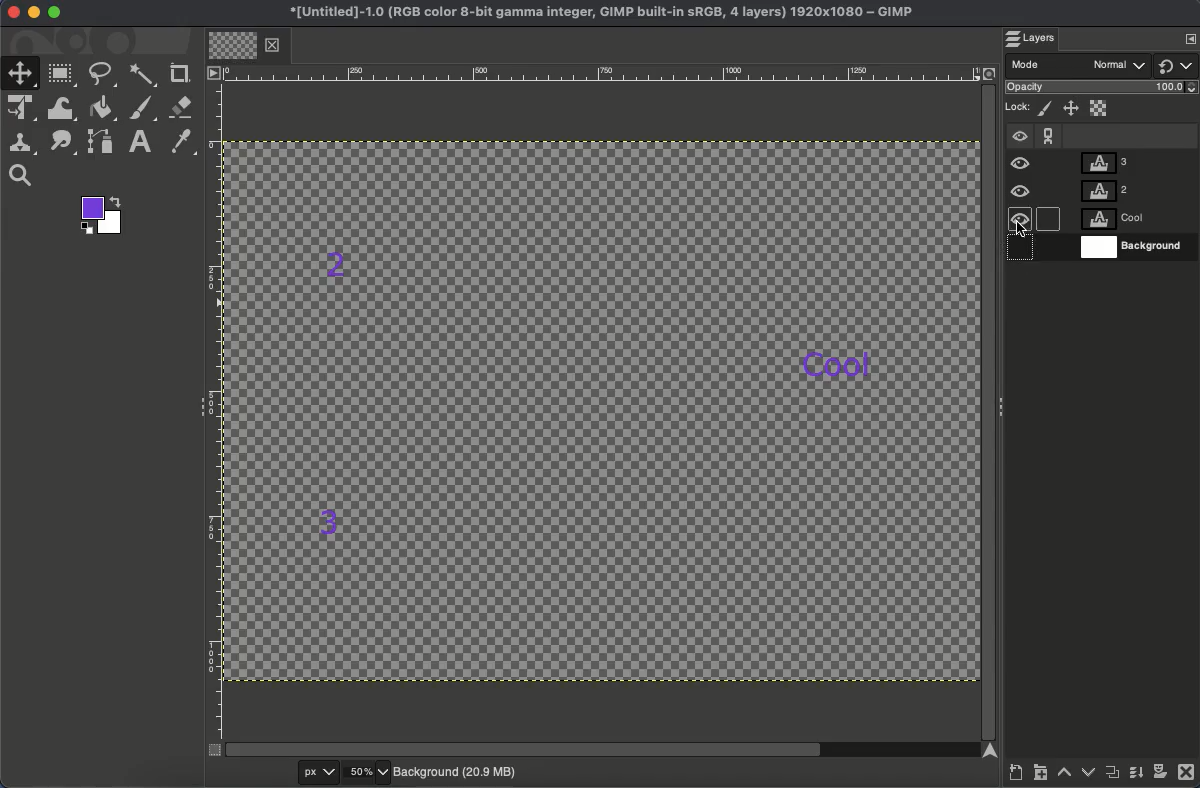 This screenshot has width=1200, height=788. I want to click on Crop, so click(181, 72).